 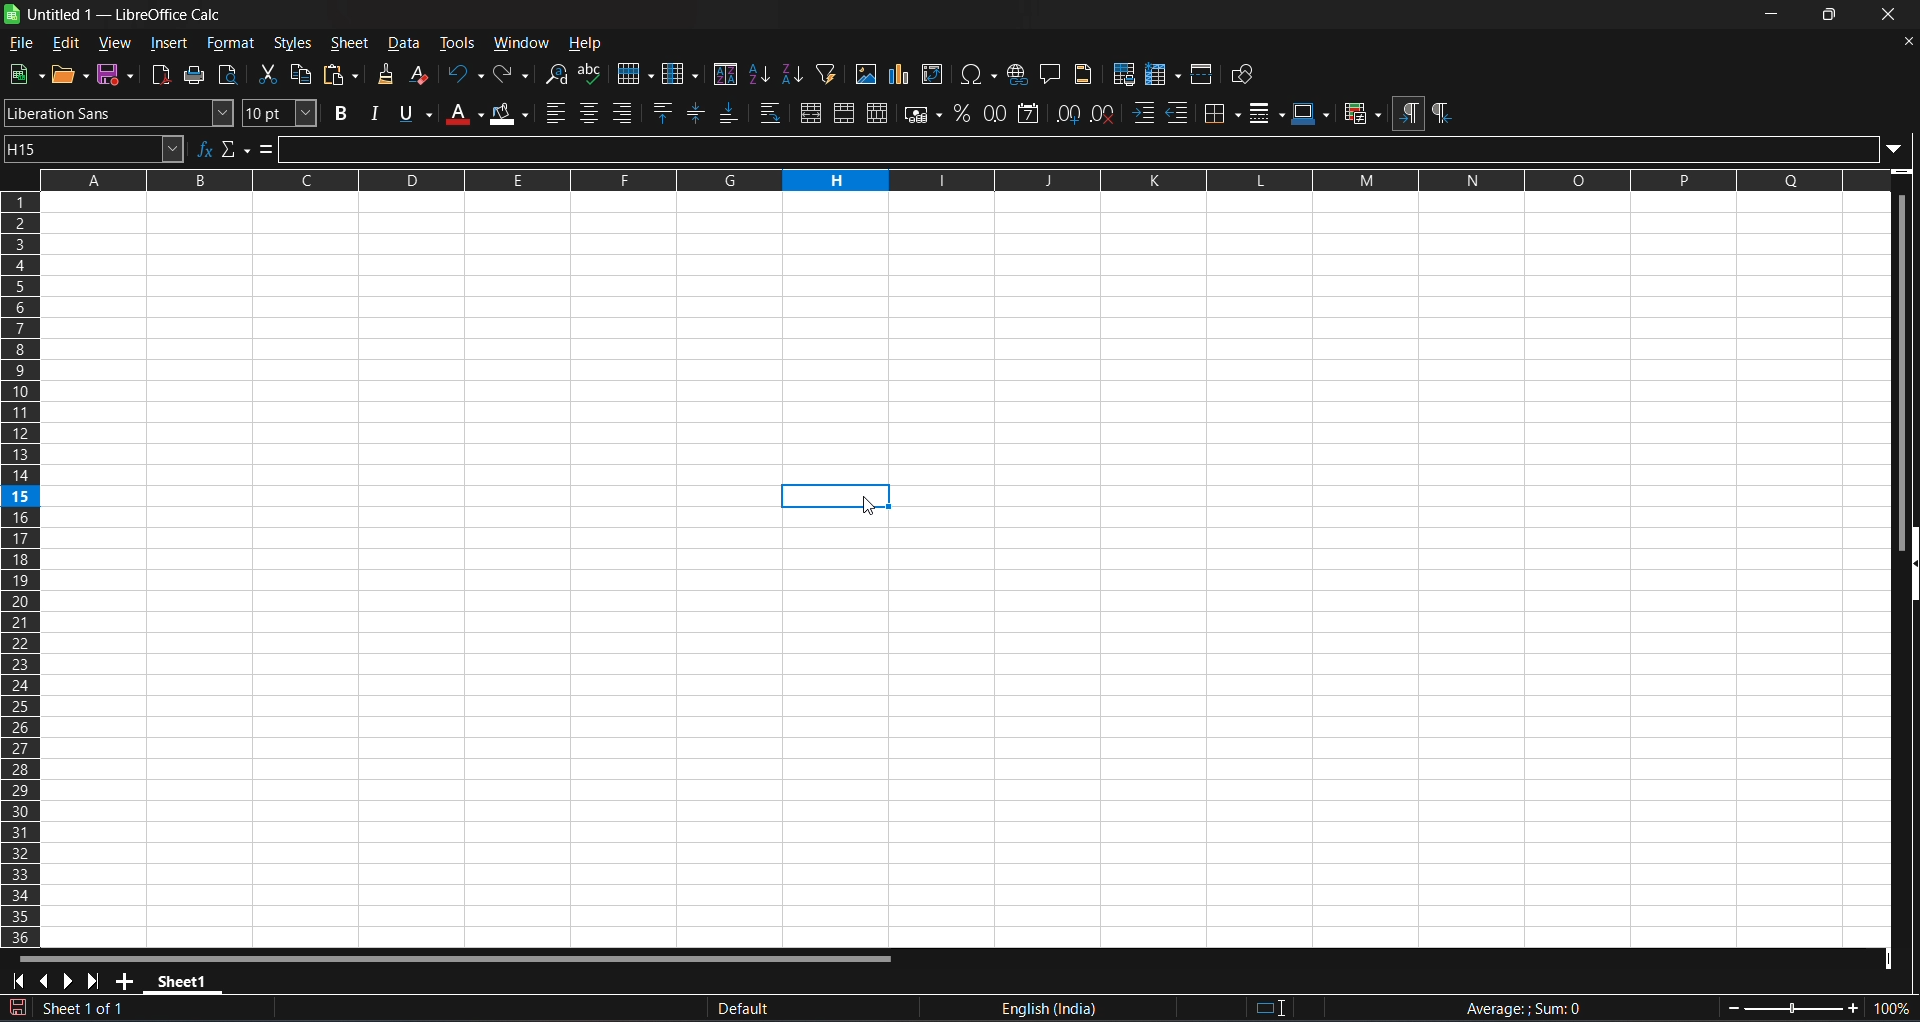 What do you see at coordinates (113, 43) in the screenshot?
I see `view` at bounding box center [113, 43].